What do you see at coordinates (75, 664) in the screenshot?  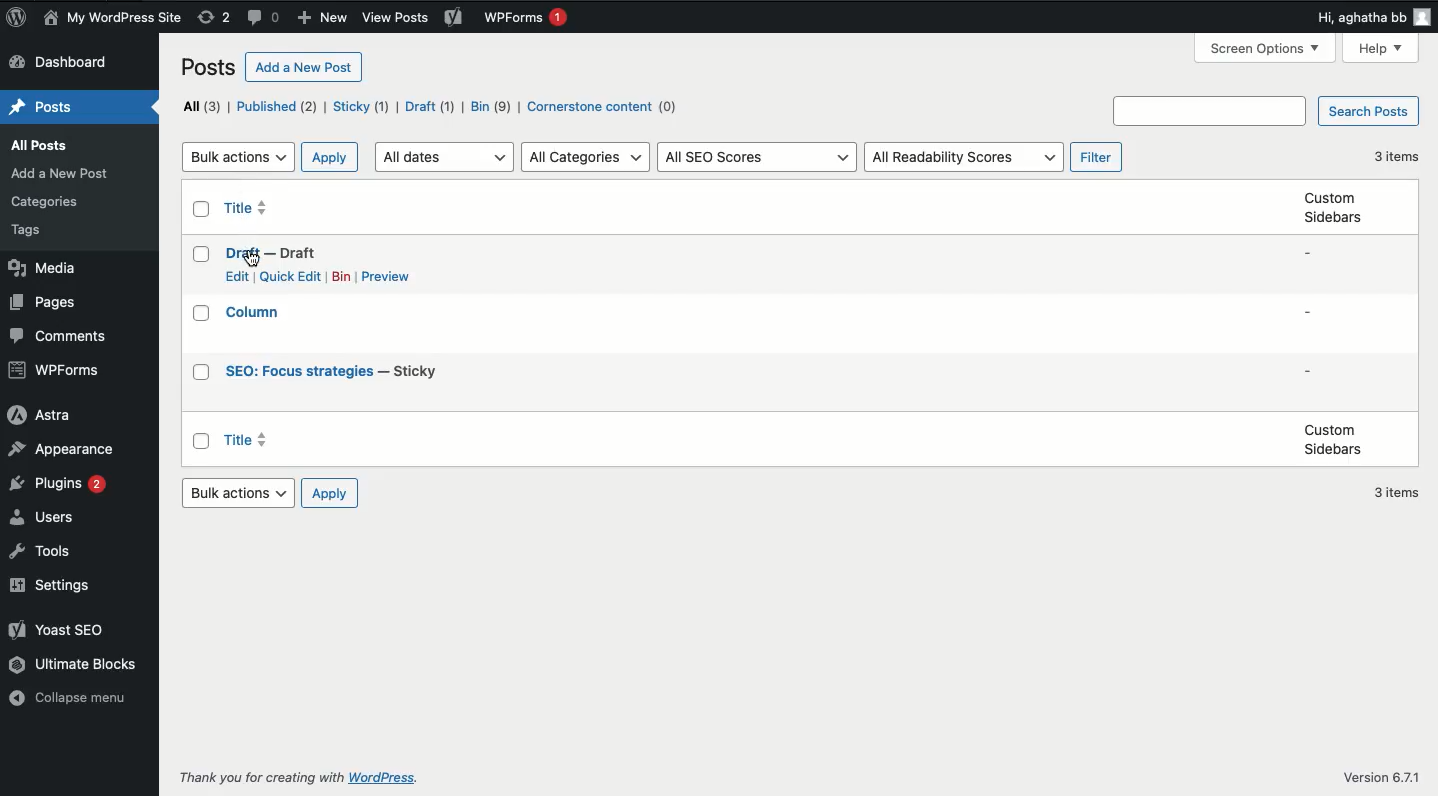 I see `Ultimate blocks` at bounding box center [75, 664].